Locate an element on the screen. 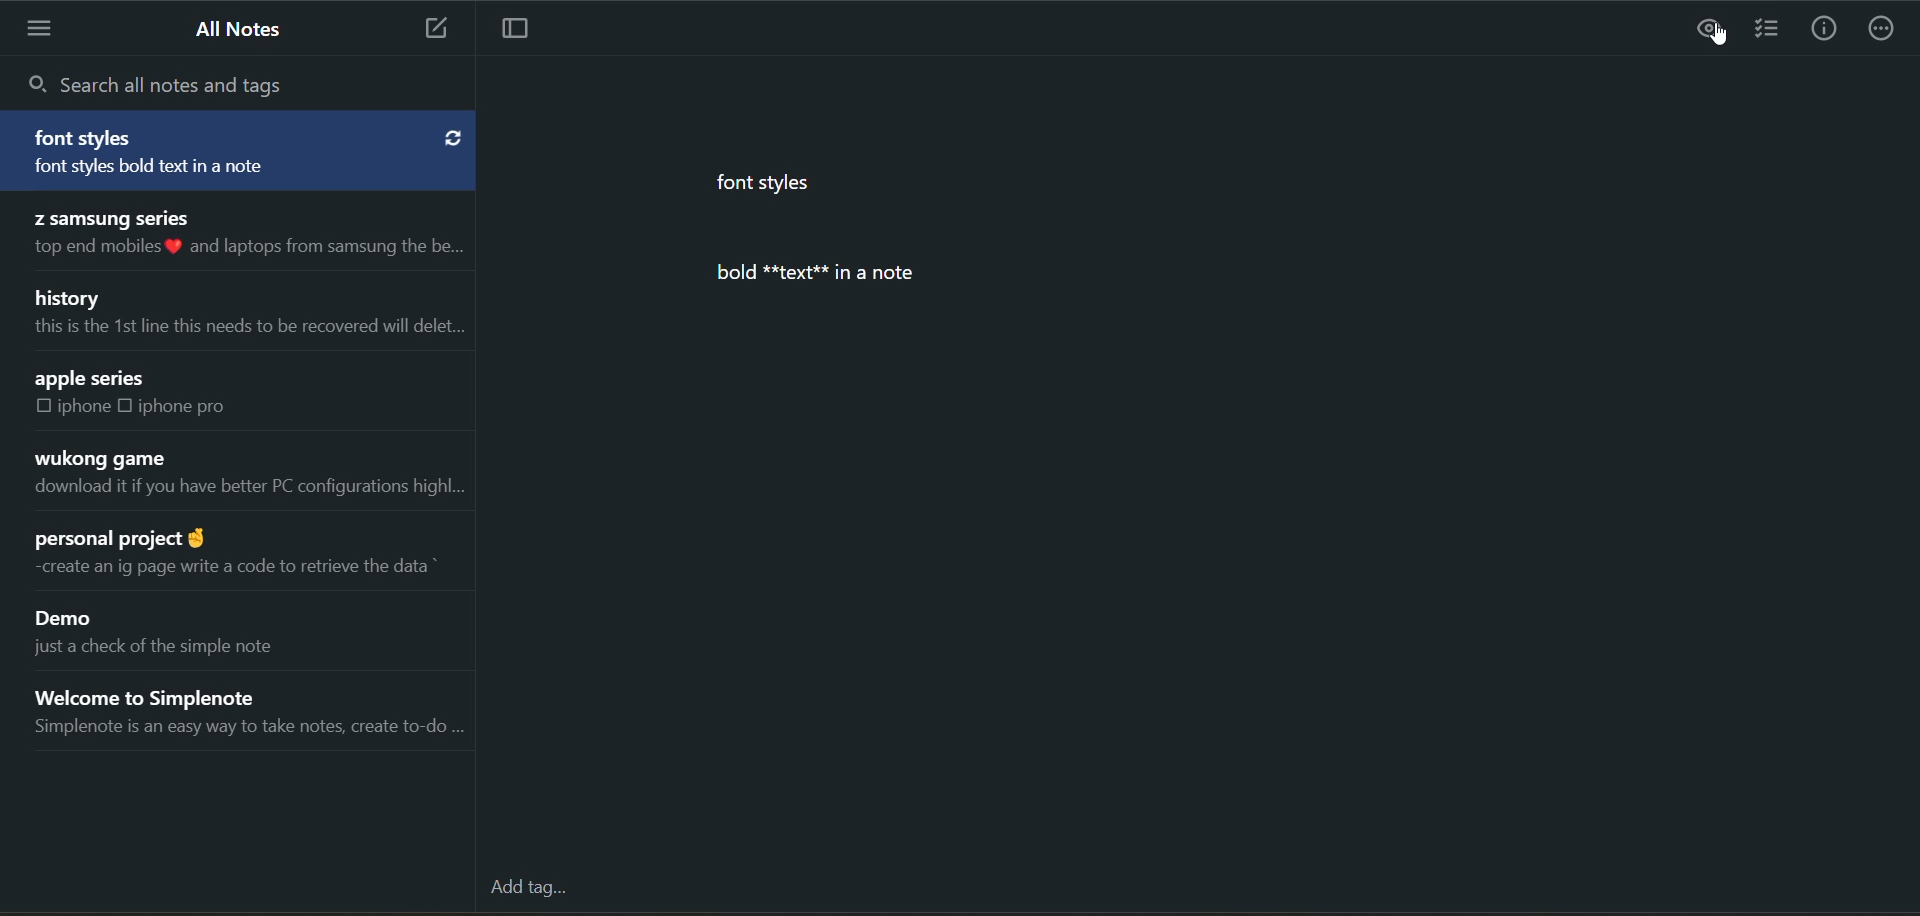 Image resolution: width=1920 pixels, height=916 pixels. bold **text** in a note is located at coordinates (826, 273).